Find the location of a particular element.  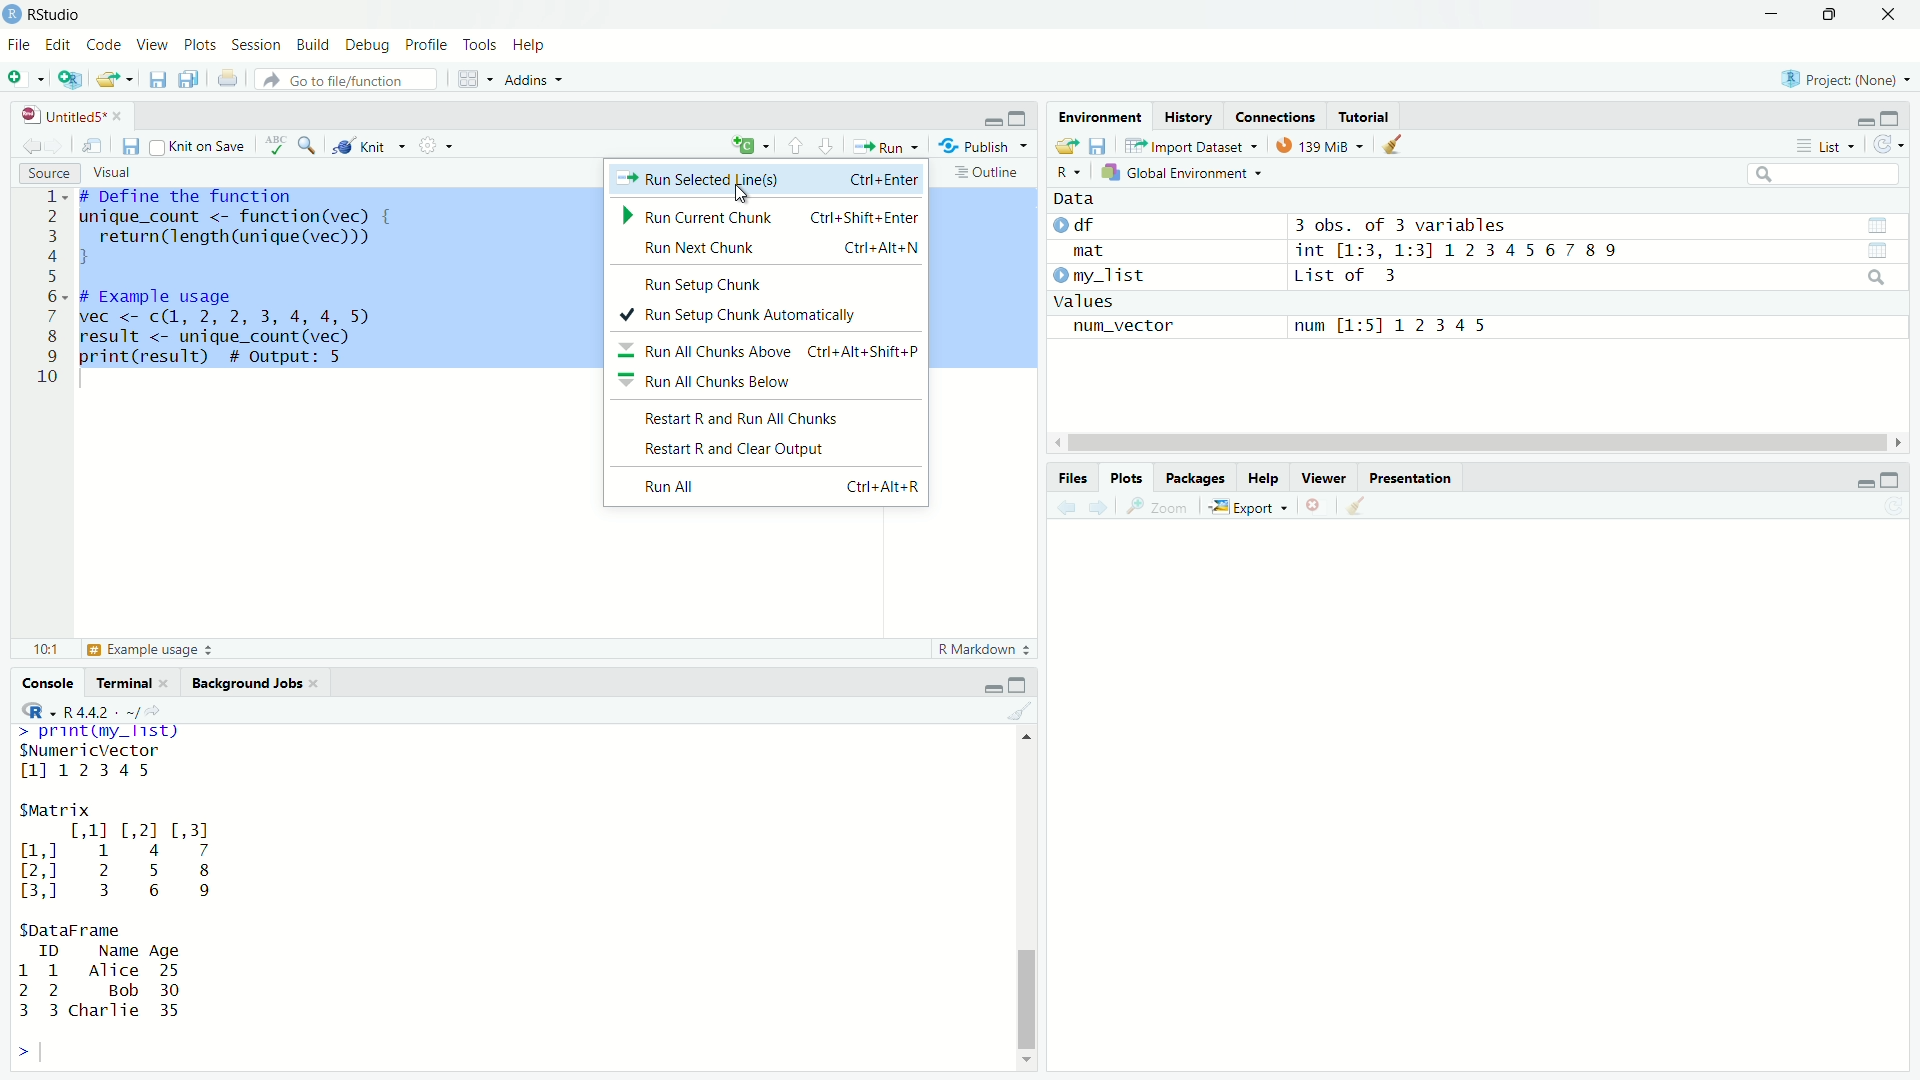

minimize is located at coordinates (989, 121).